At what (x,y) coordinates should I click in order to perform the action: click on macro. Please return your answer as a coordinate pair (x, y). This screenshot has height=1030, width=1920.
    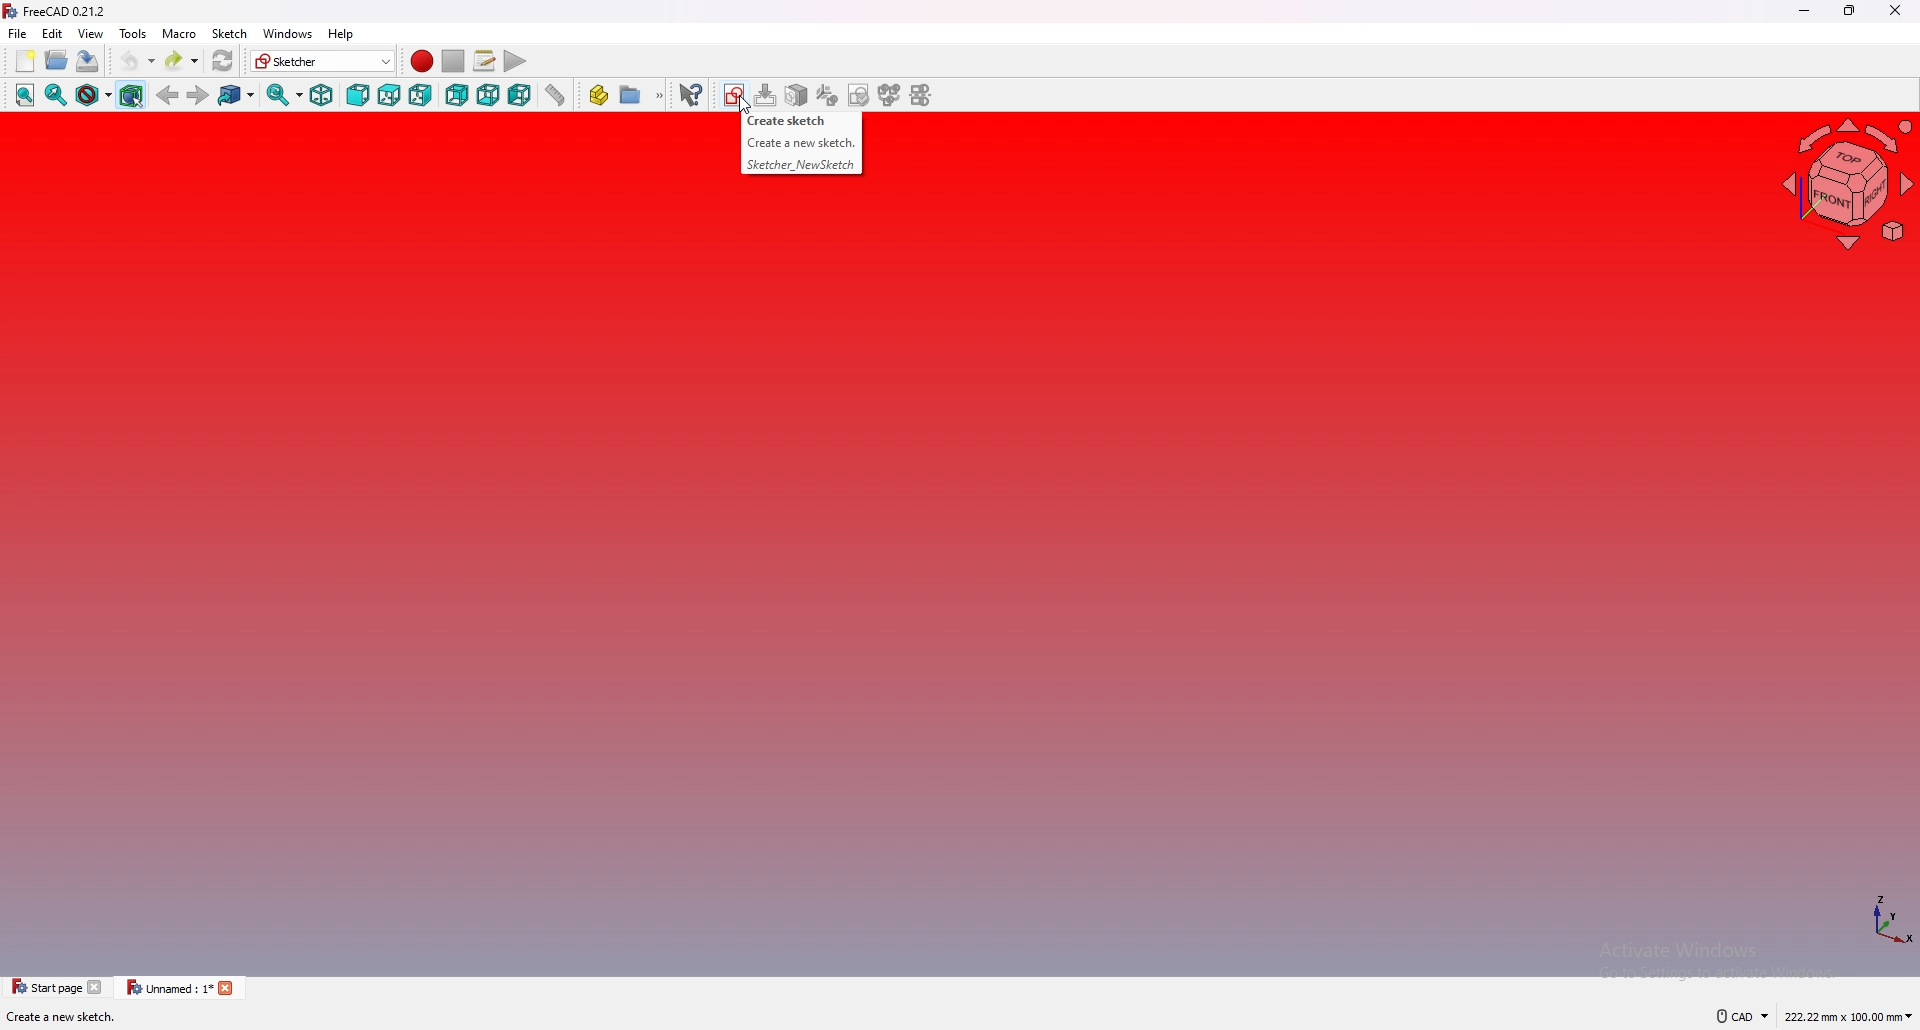
    Looking at the image, I should click on (180, 33).